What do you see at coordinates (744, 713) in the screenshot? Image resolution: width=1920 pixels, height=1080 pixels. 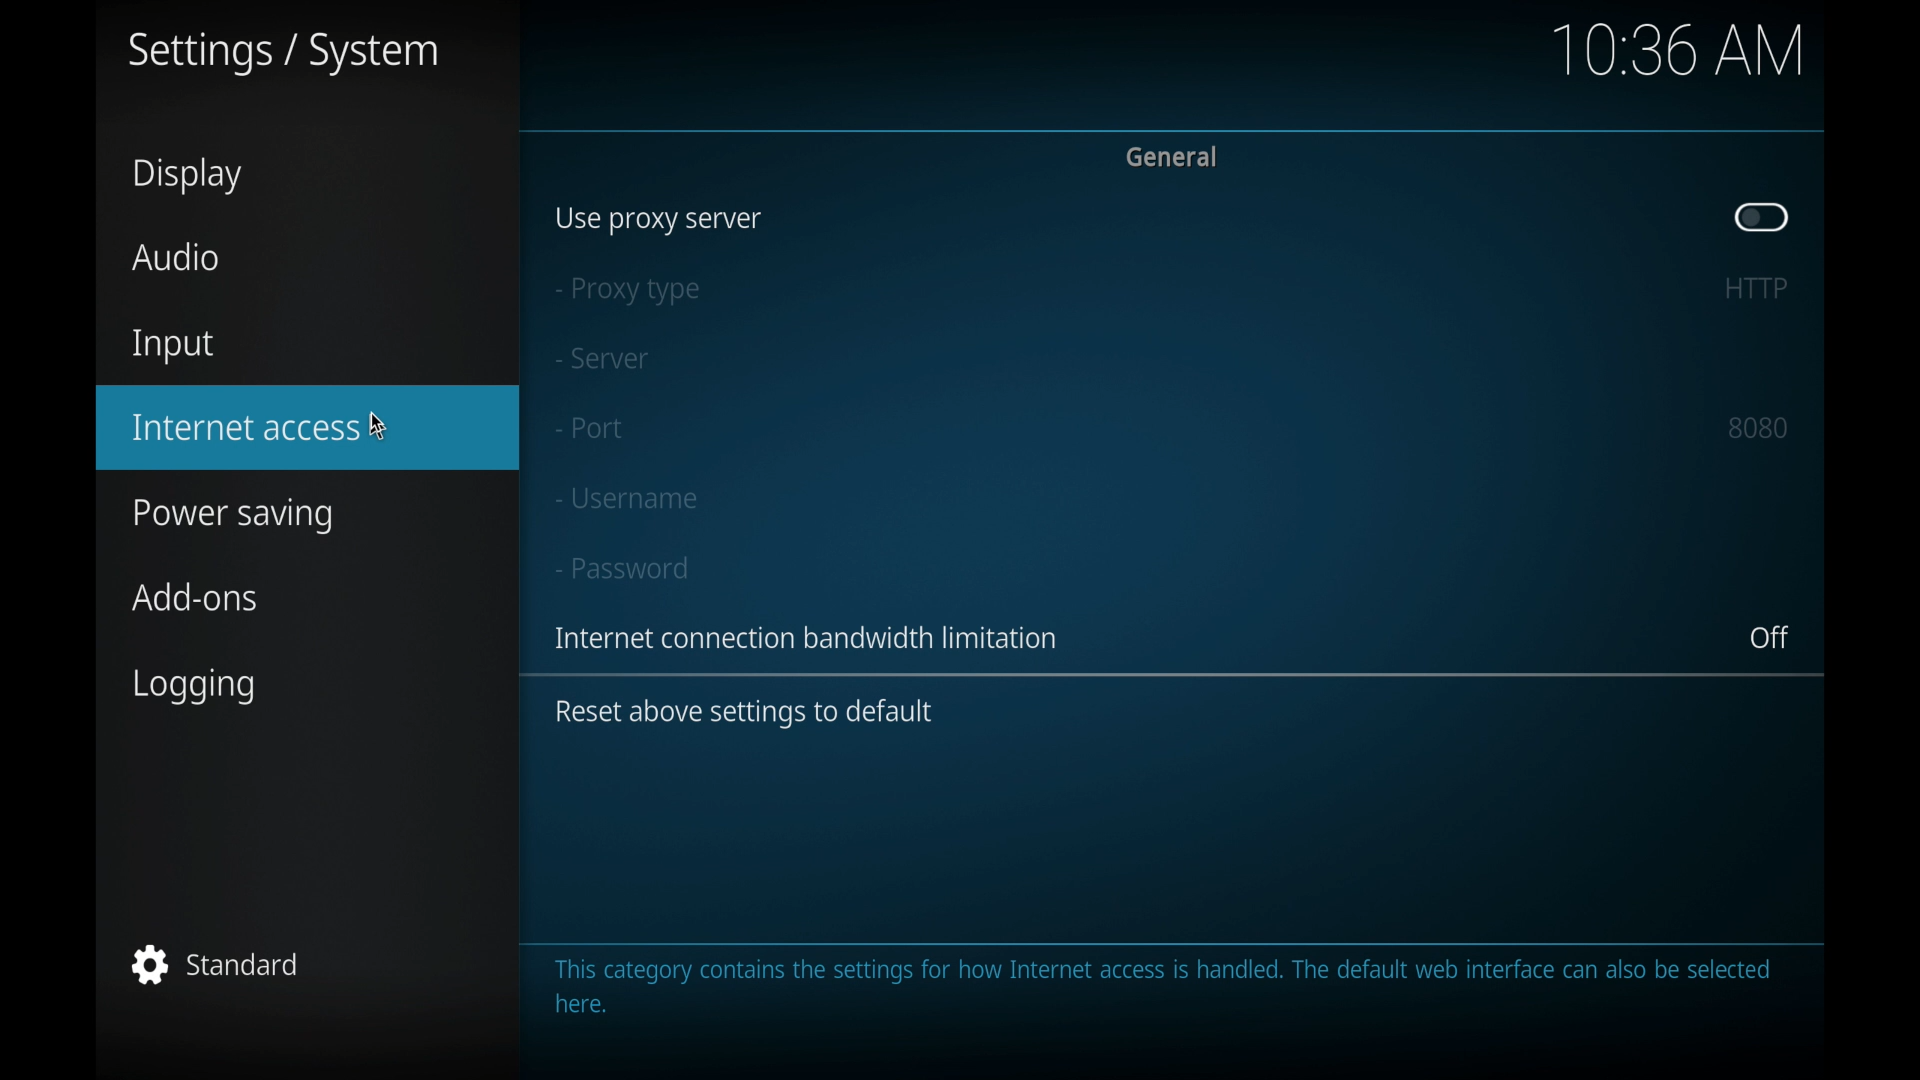 I see `reset above settings to default` at bounding box center [744, 713].